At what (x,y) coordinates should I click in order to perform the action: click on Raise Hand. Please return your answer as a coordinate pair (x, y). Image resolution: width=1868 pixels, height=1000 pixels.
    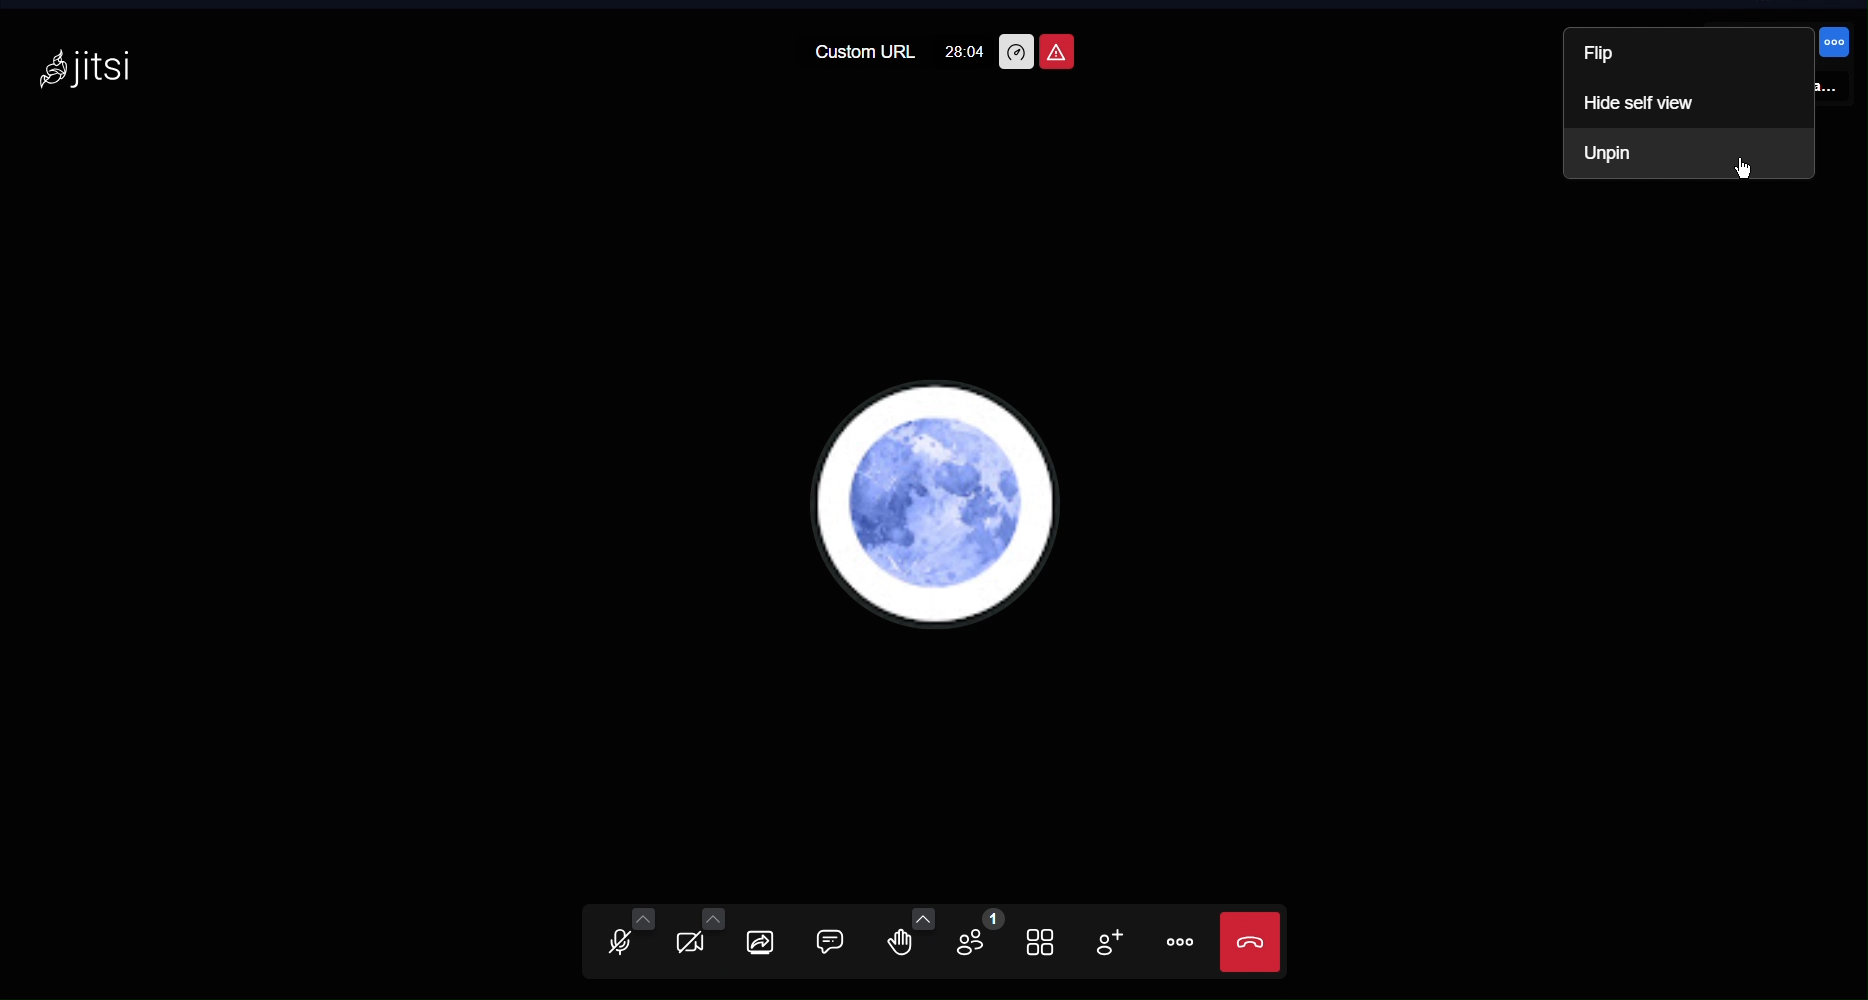
    Looking at the image, I should click on (908, 940).